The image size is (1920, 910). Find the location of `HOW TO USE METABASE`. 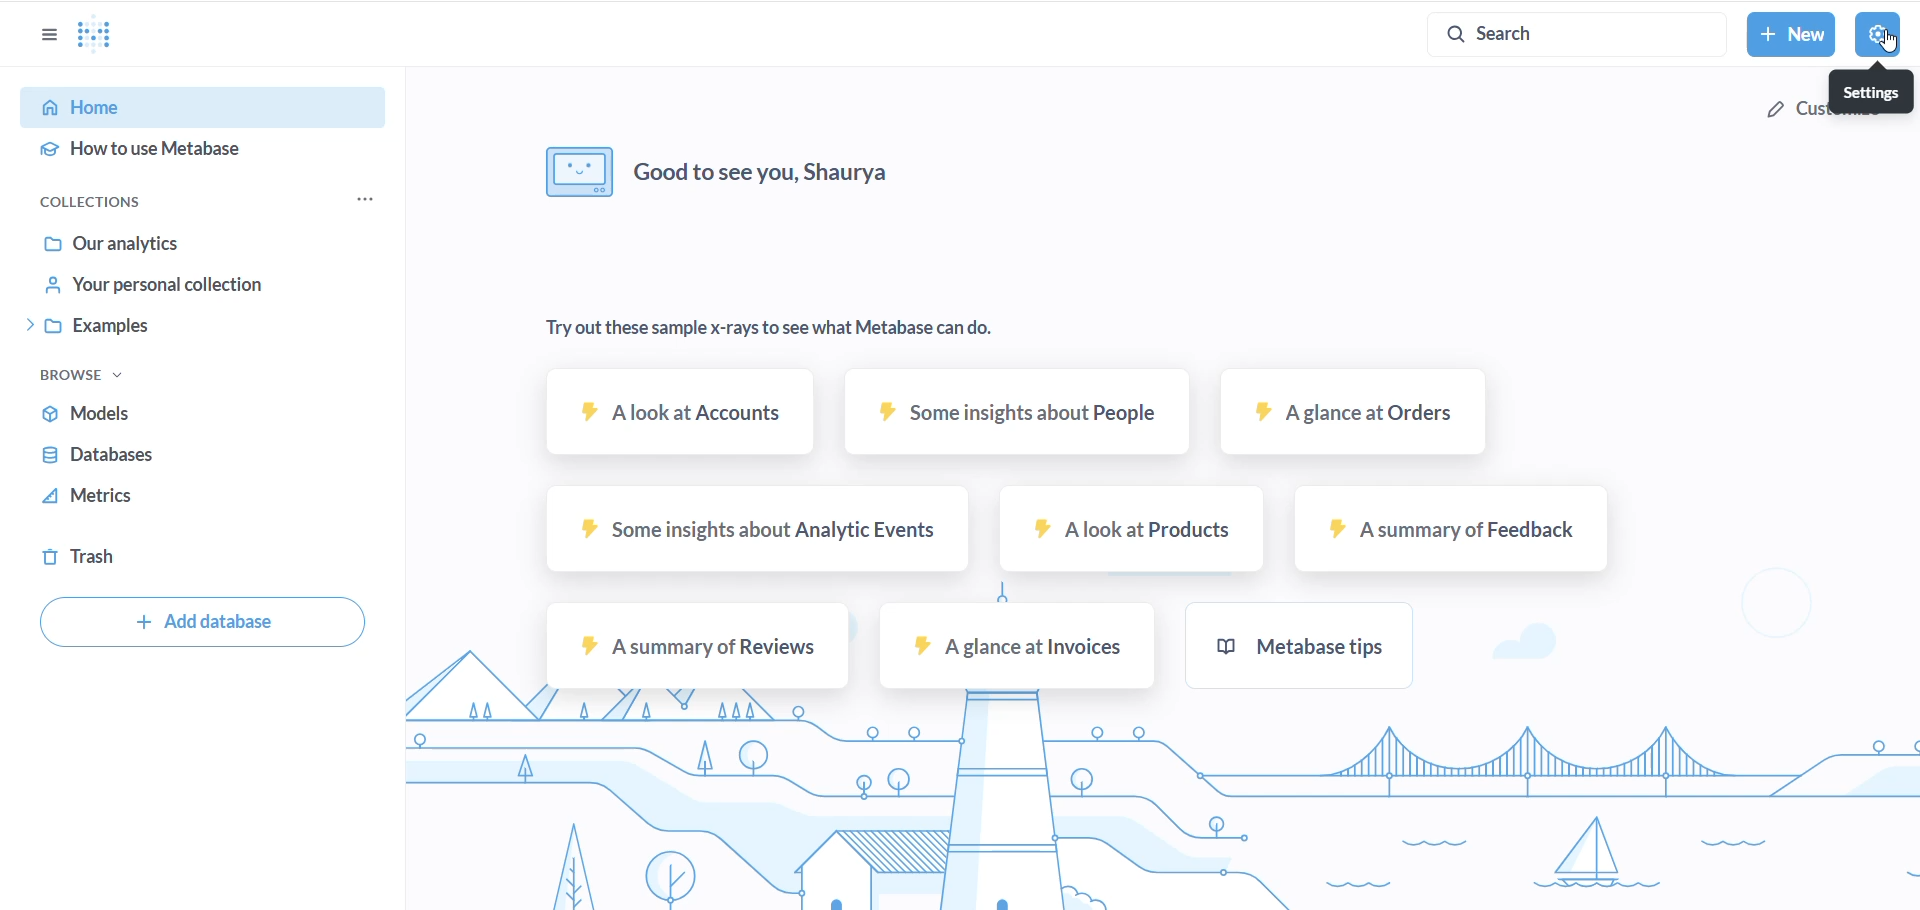

HOW TO USE METABASE is located at coordinates (173, 151).